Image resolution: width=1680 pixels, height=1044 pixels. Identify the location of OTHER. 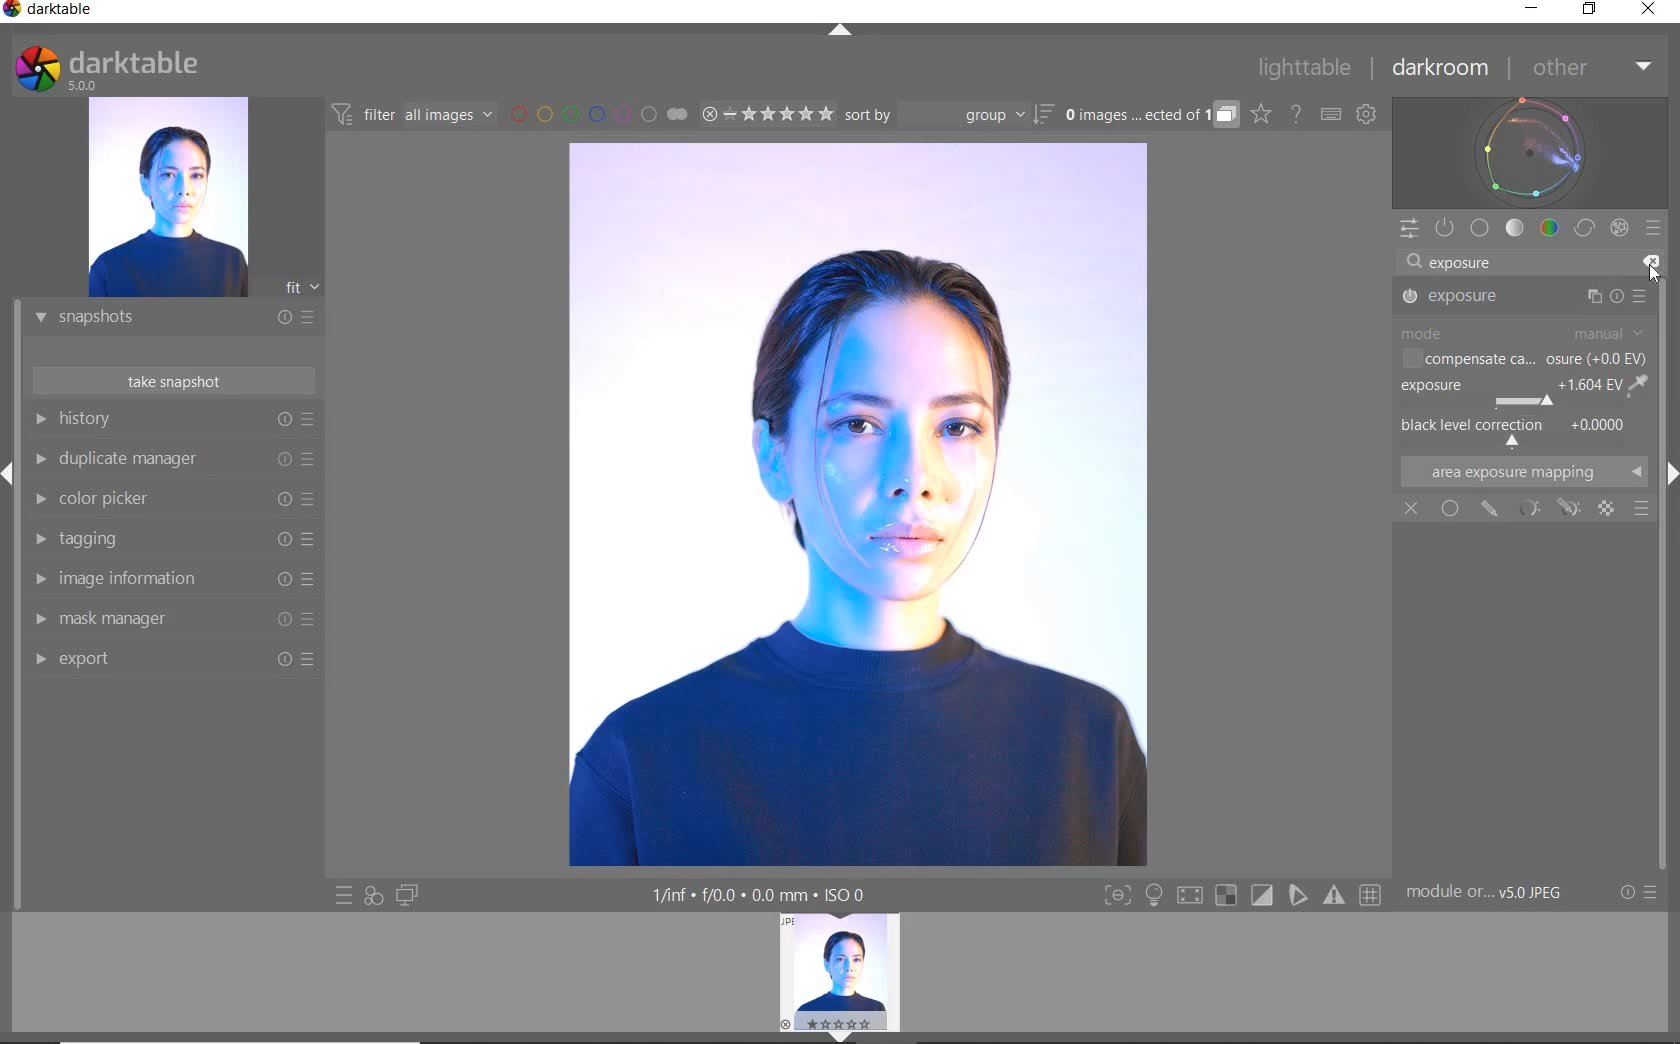
(1590, 69).